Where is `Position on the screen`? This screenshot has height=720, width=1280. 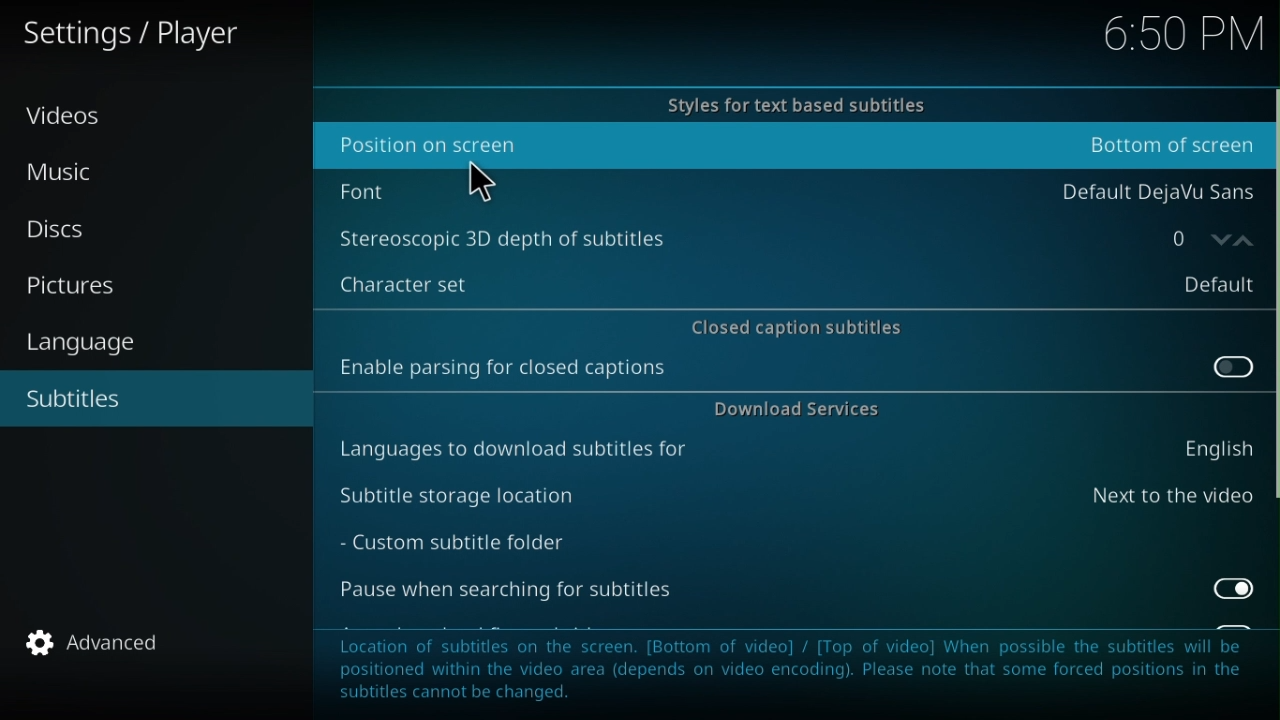 Position on the screen is located at coordinates (787, 146).